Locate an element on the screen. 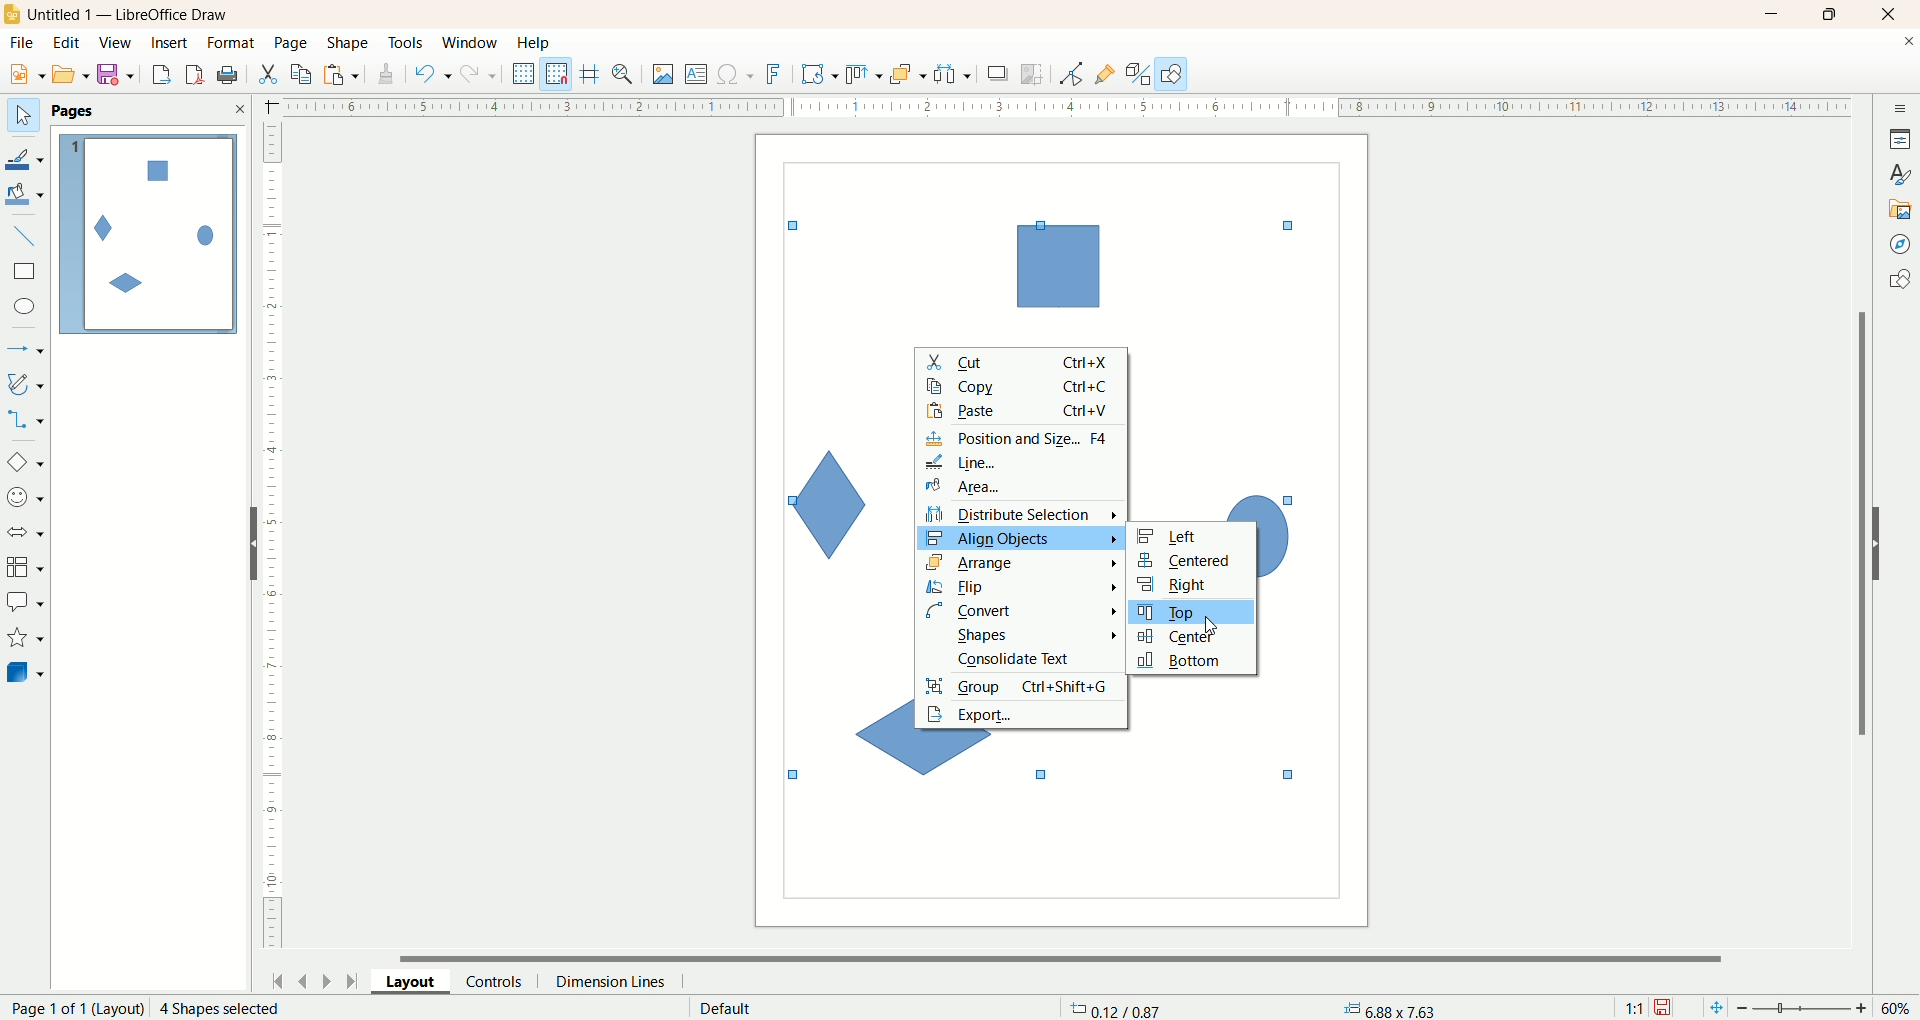 The width and height of the screenshot is (1920, 1020). align object is located at coordinates (1017, 538).